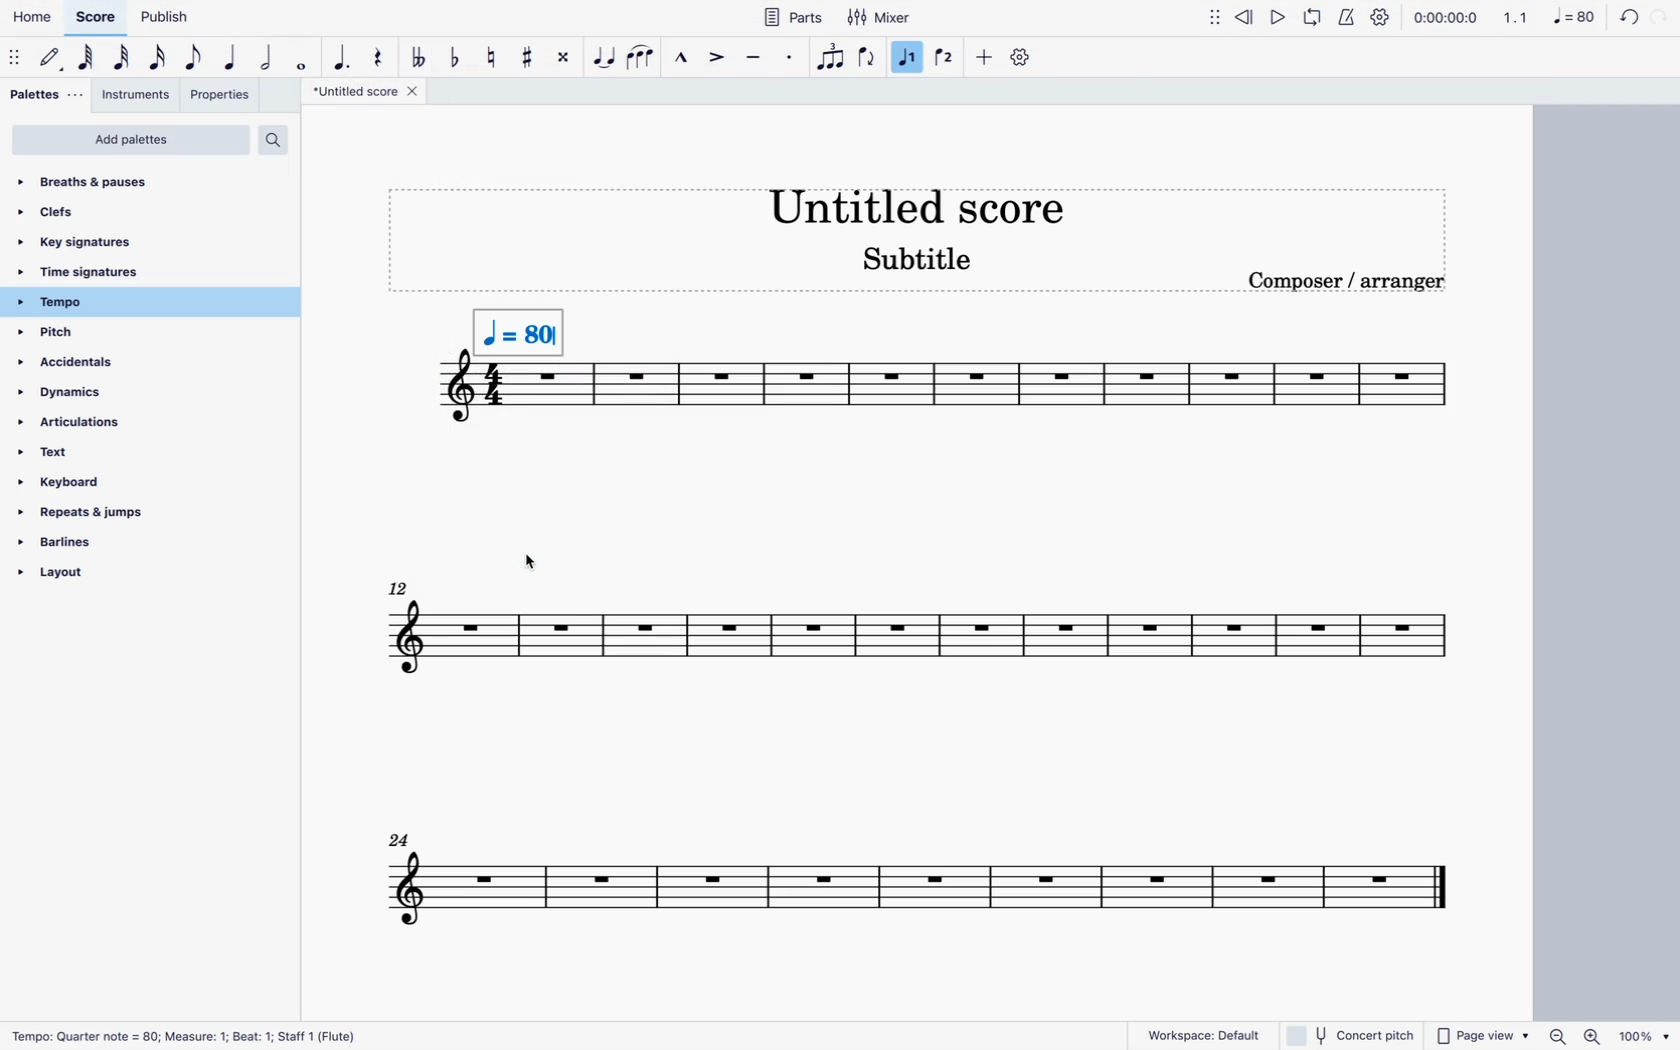 Image resolution: width=1680 pixels, height=1050 pixels. Describe the element at coordinates (112, 577) in the screenshot. I see `layout` at that location.